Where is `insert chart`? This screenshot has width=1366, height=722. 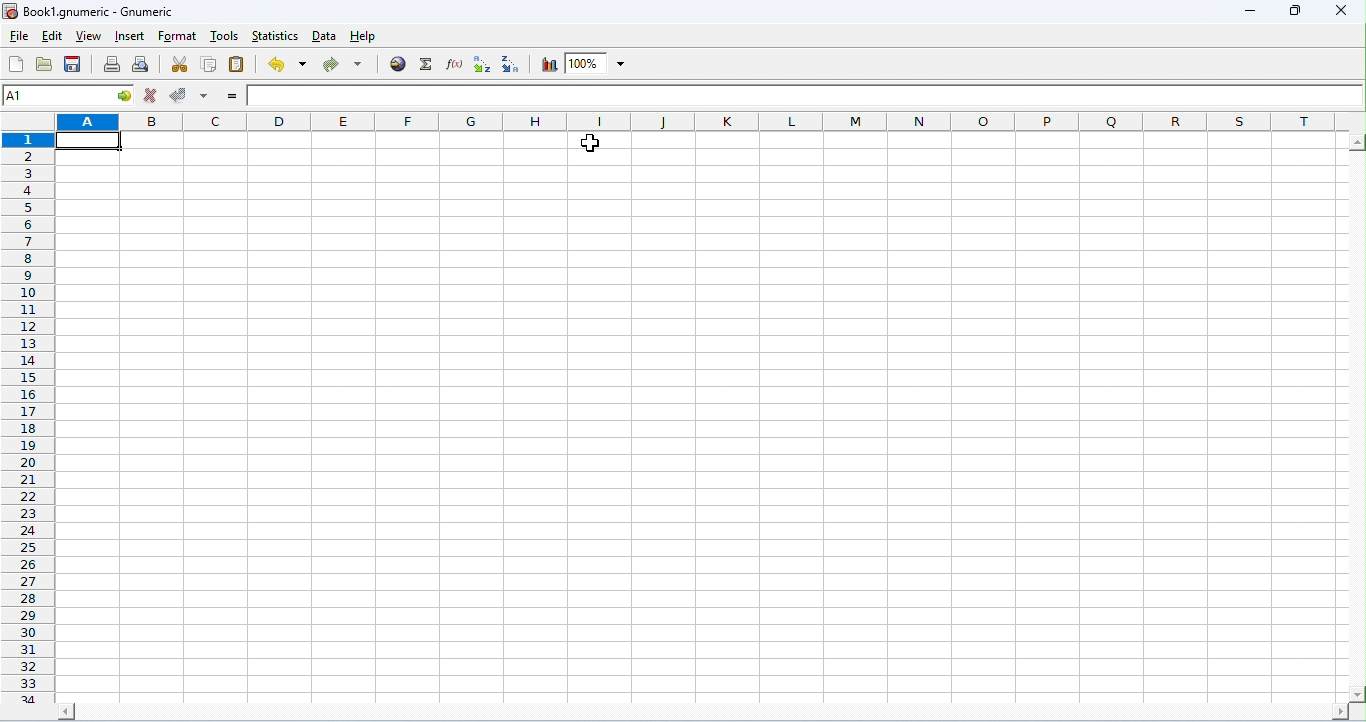 insert chart is located at coordinates (549, 64).